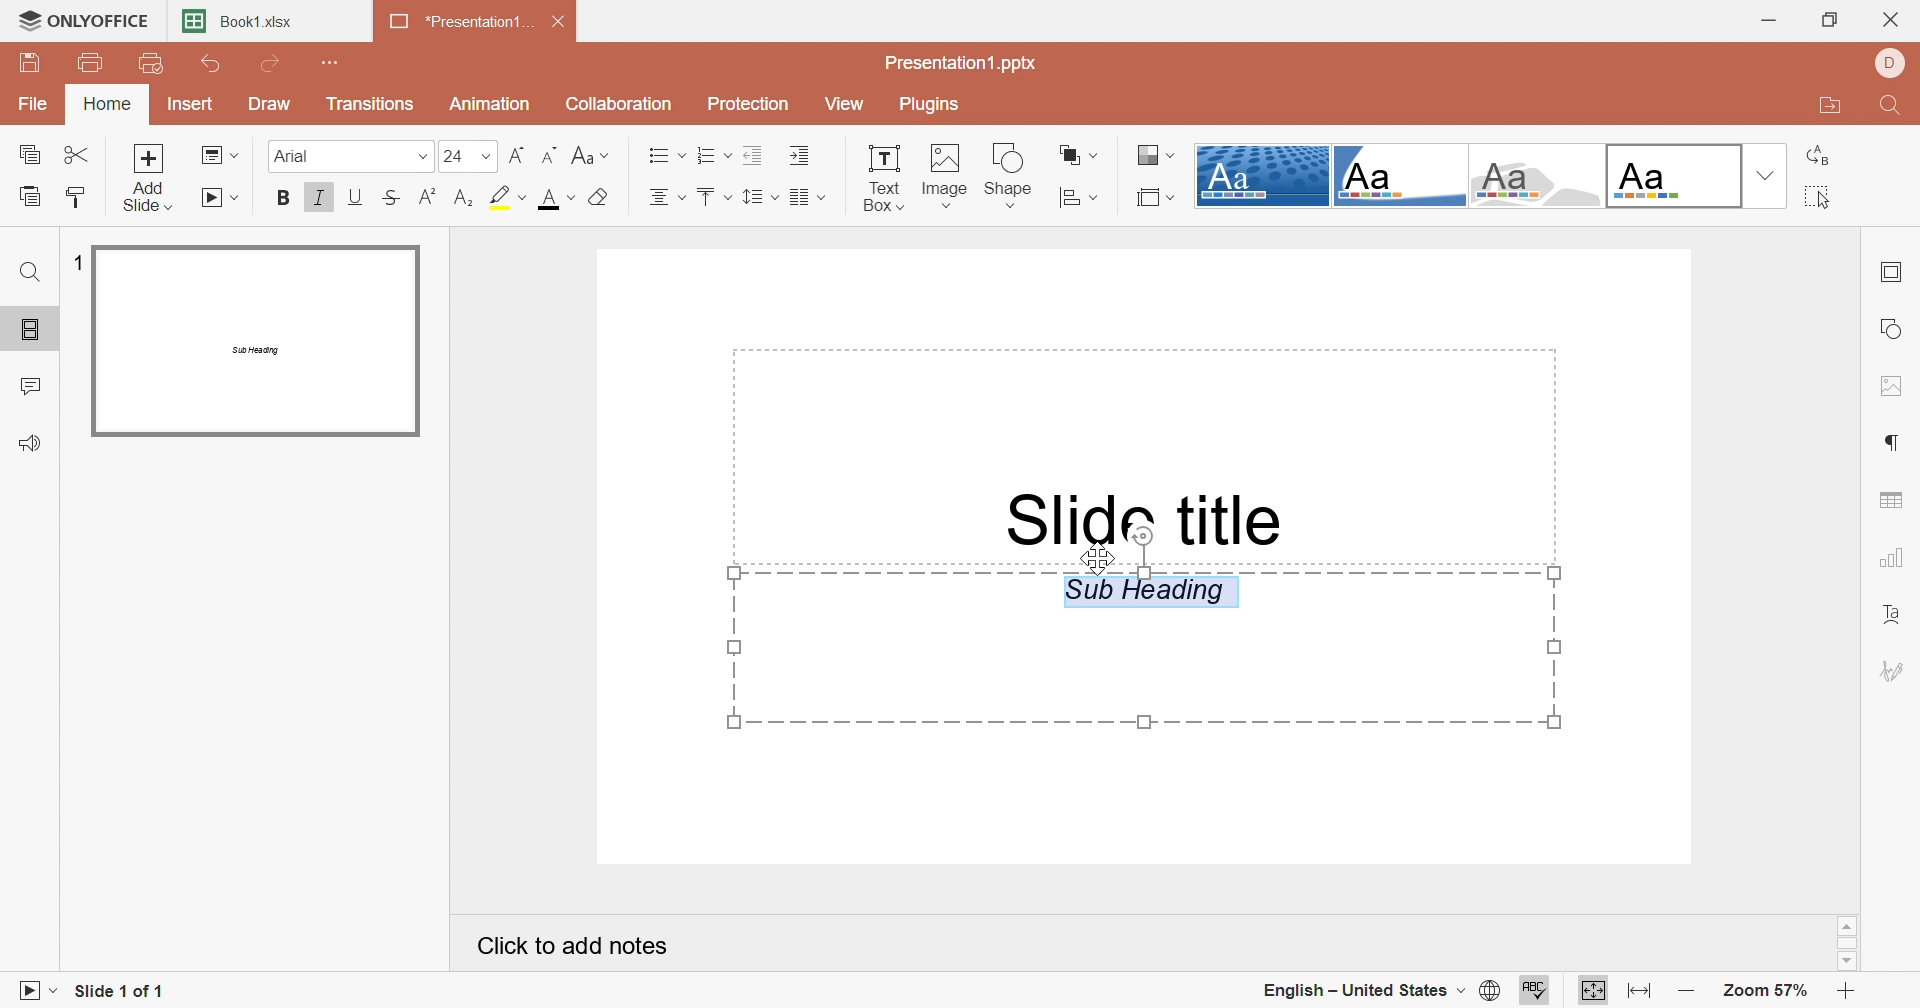  I want to click on Text Art settings, so click(1900, 615).